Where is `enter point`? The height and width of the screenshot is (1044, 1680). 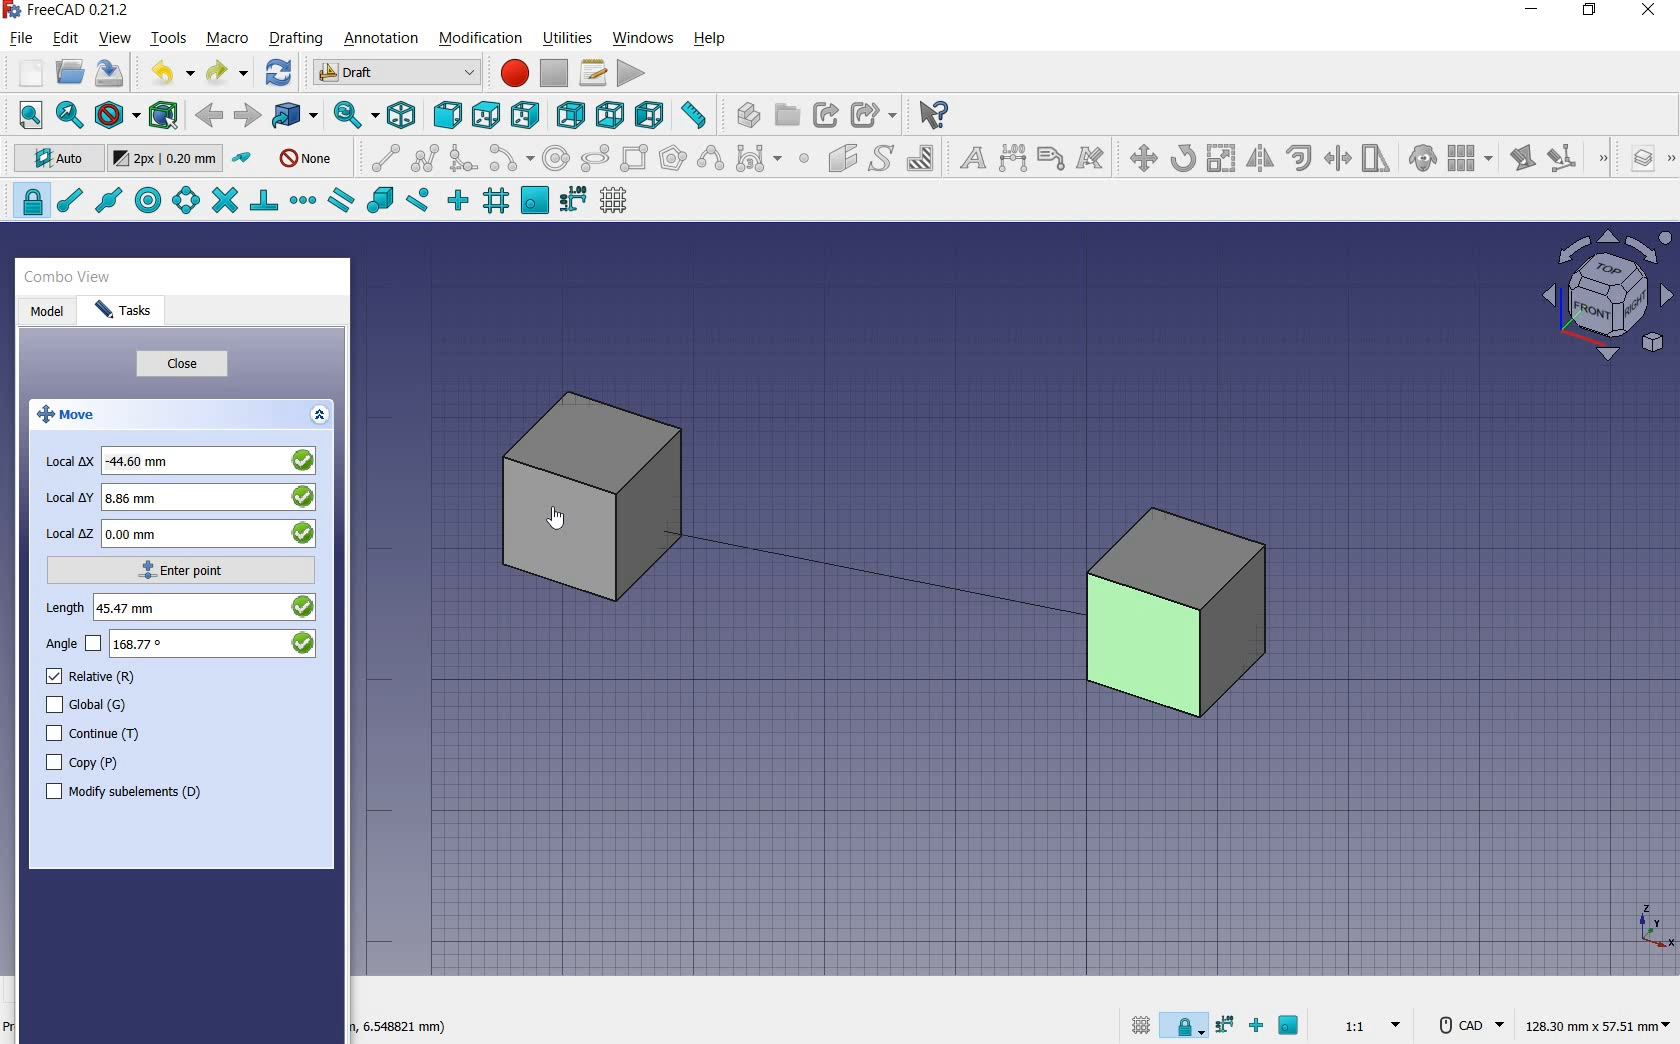 enter point is located at coordinates (182, 570).